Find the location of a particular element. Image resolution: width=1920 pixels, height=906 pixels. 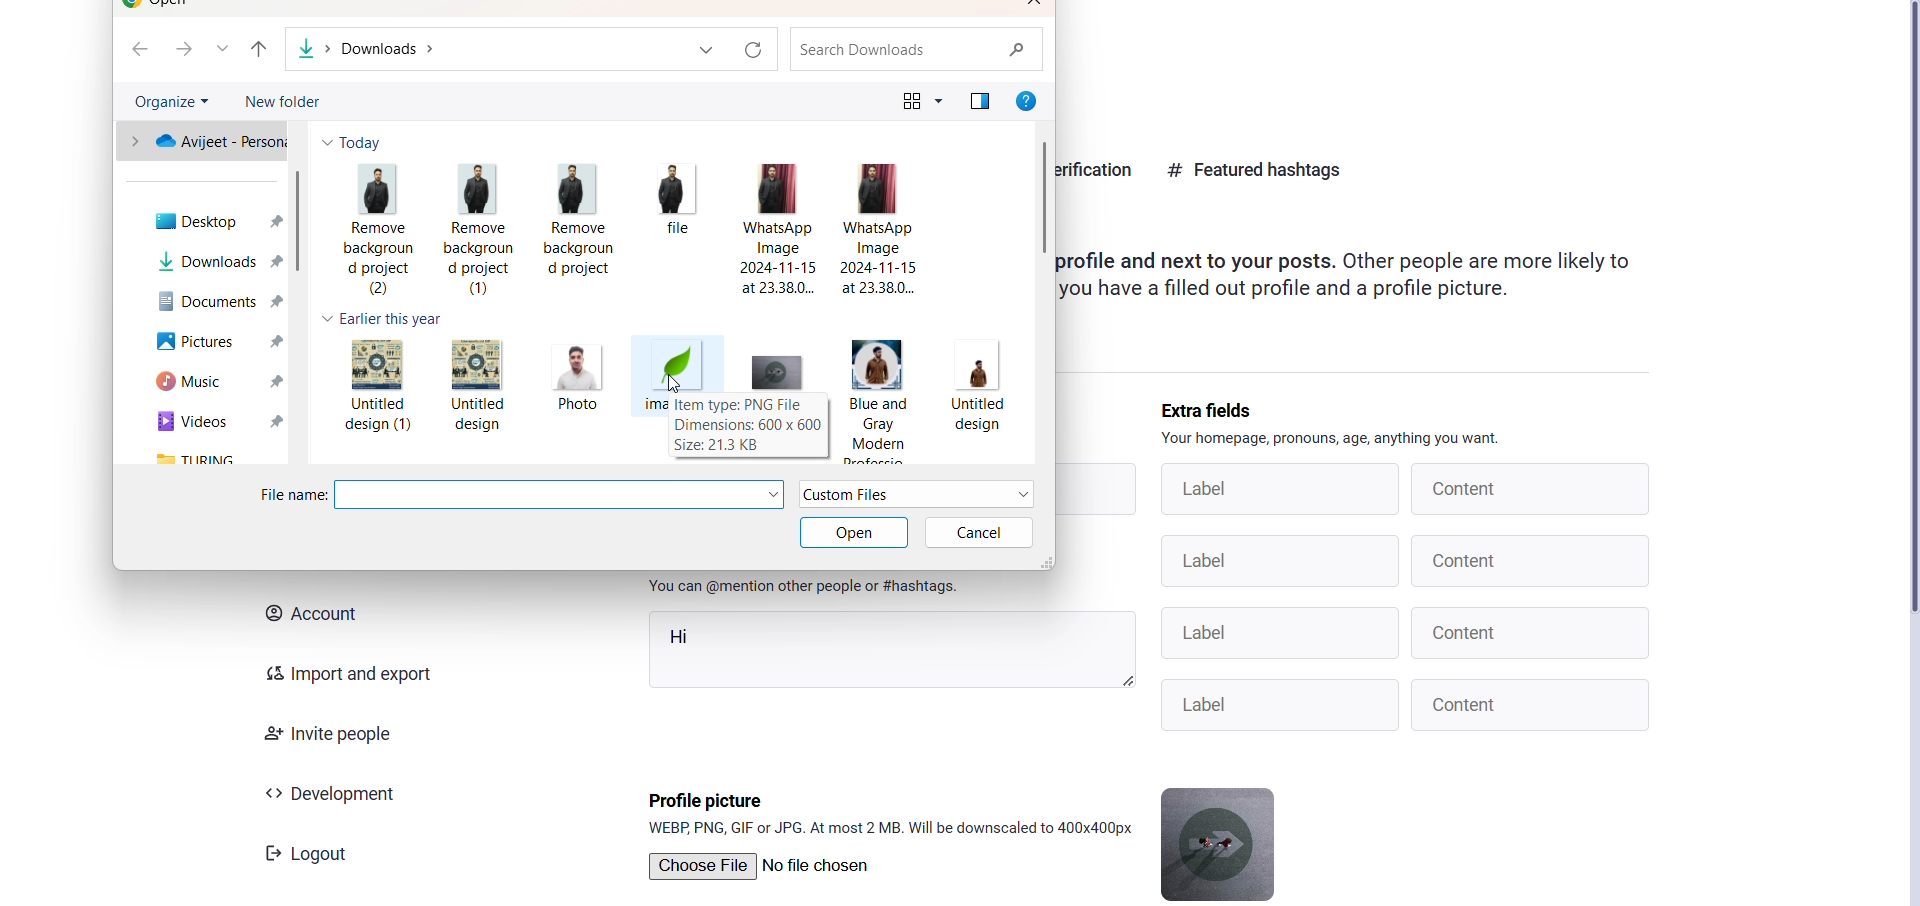

turing is located at coordinates (221, 459).